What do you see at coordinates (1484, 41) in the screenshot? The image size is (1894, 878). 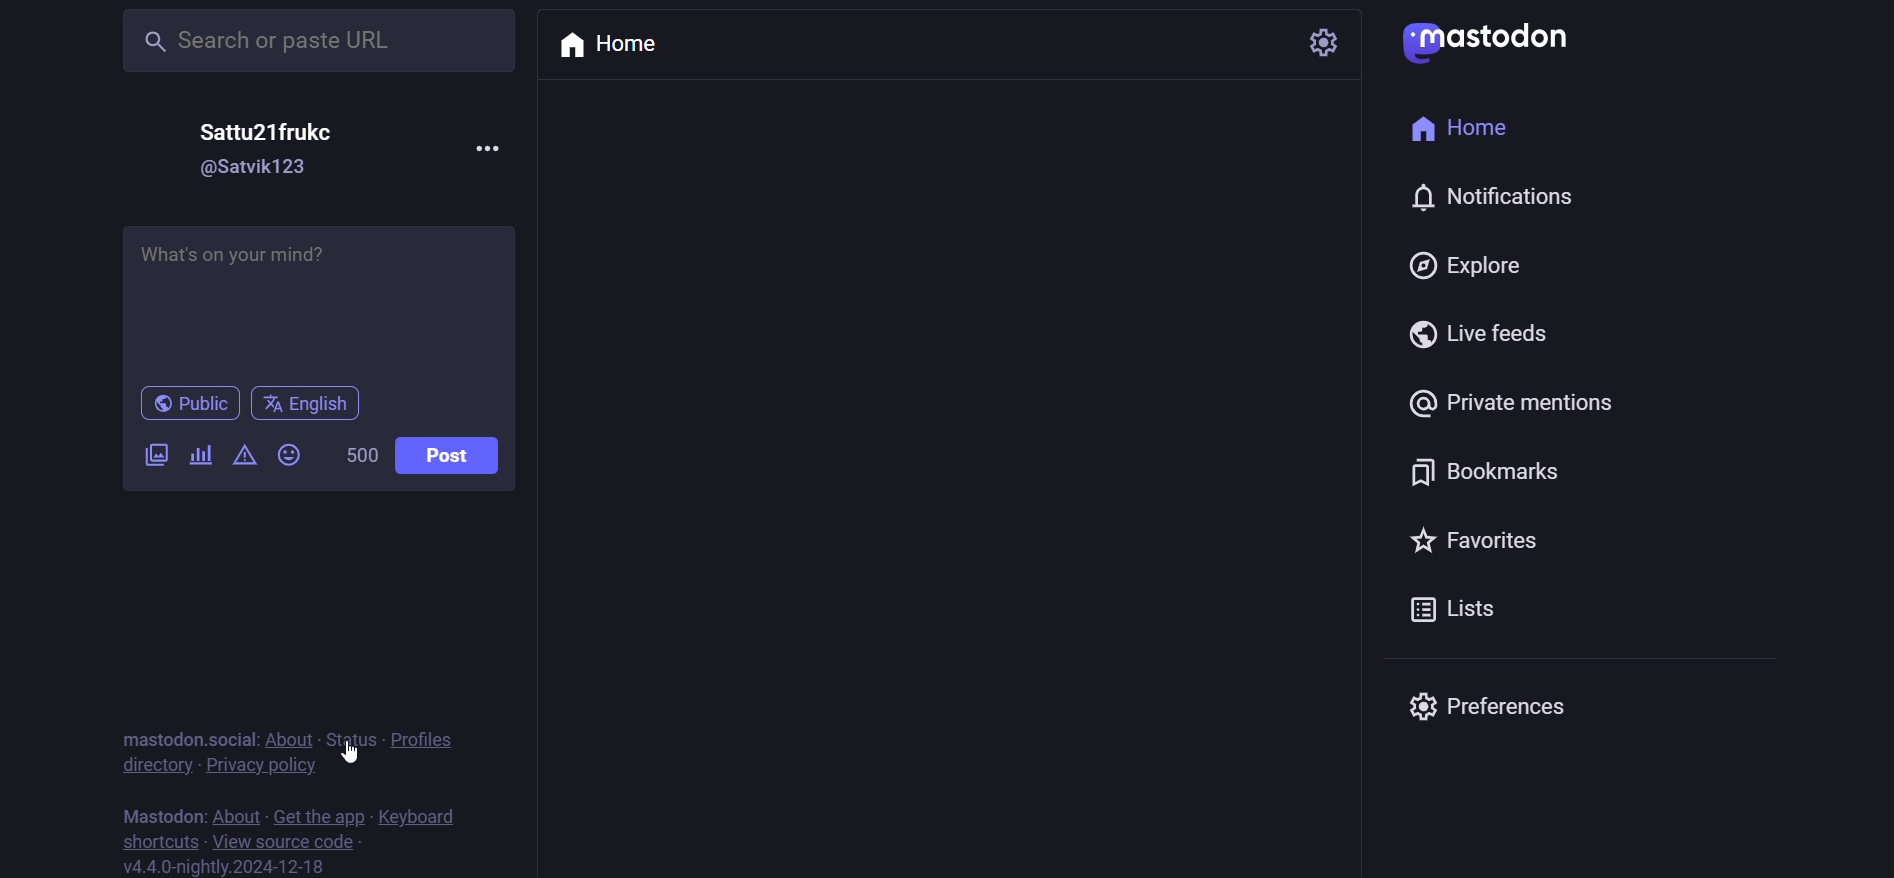 I see `logo` at bounding box center [1484, 41].